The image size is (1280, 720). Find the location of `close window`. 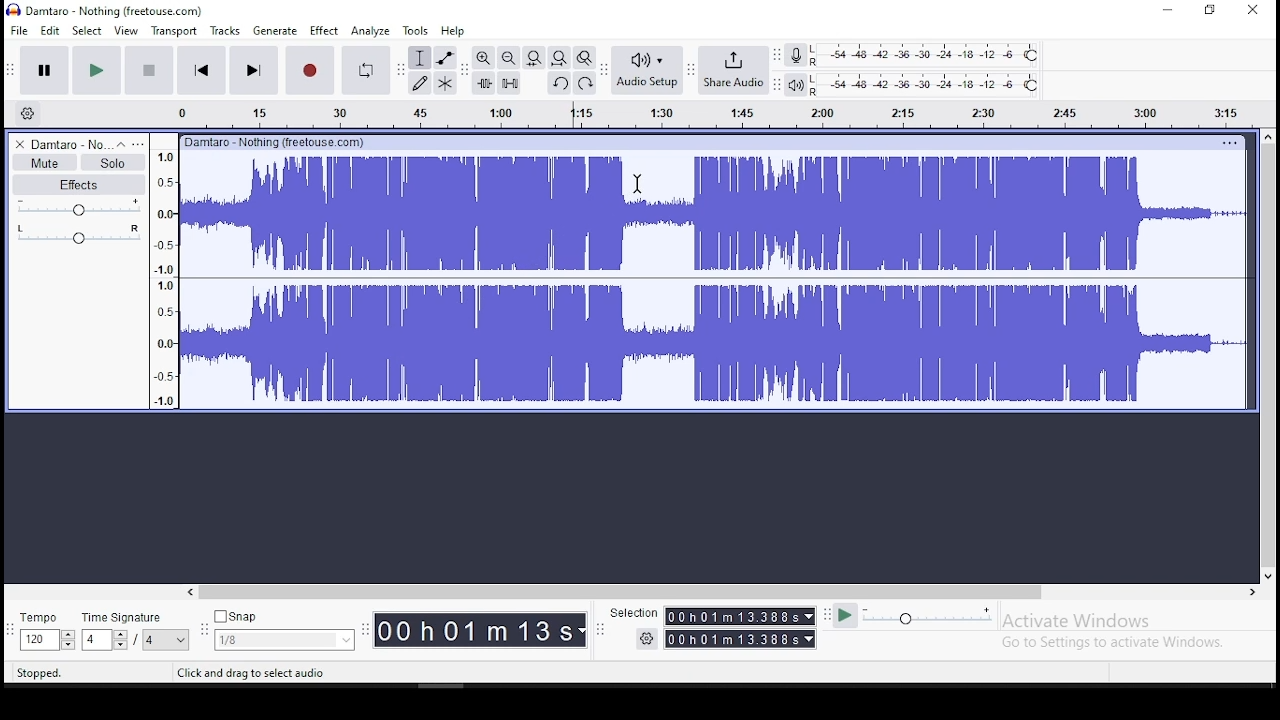

close window is located at coordinates (1254, 11).